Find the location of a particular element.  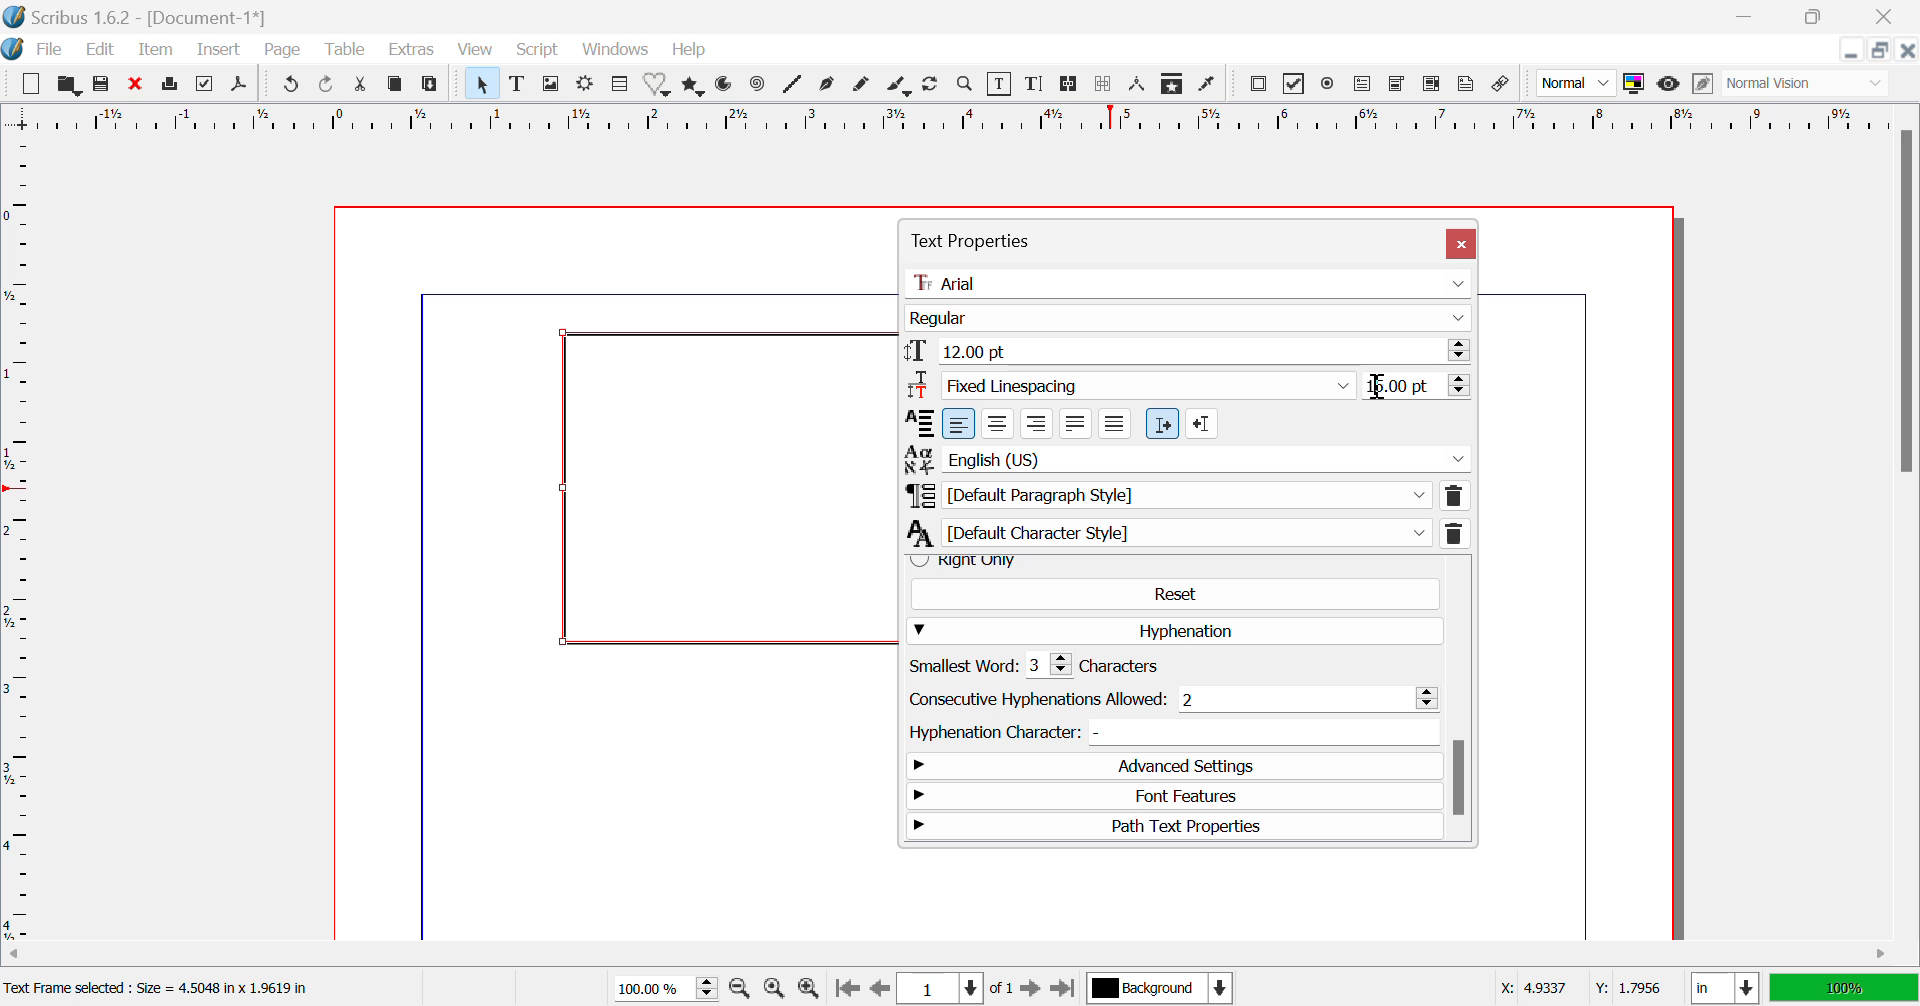

Measurements is located at coordinates (1141, 85).